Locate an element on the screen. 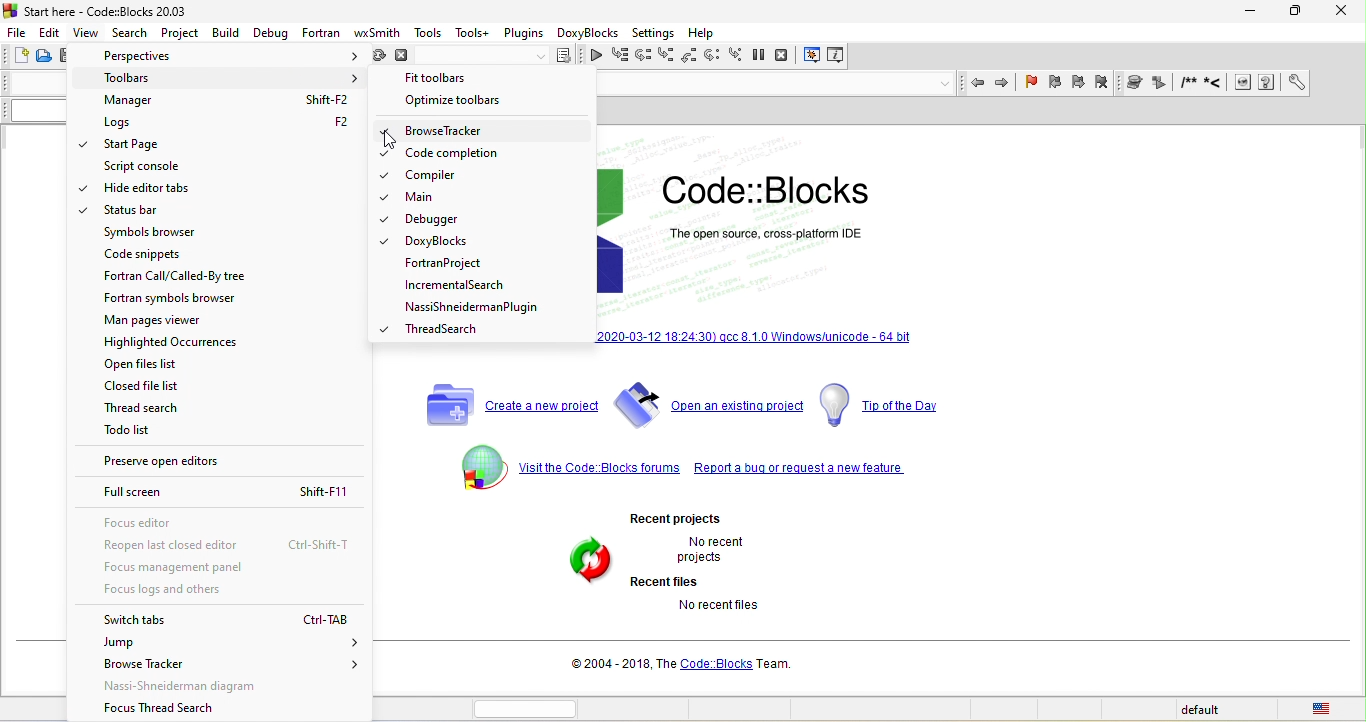 This screenshot has height=722, width=1366. code completion is located at coordinates (440, 155).